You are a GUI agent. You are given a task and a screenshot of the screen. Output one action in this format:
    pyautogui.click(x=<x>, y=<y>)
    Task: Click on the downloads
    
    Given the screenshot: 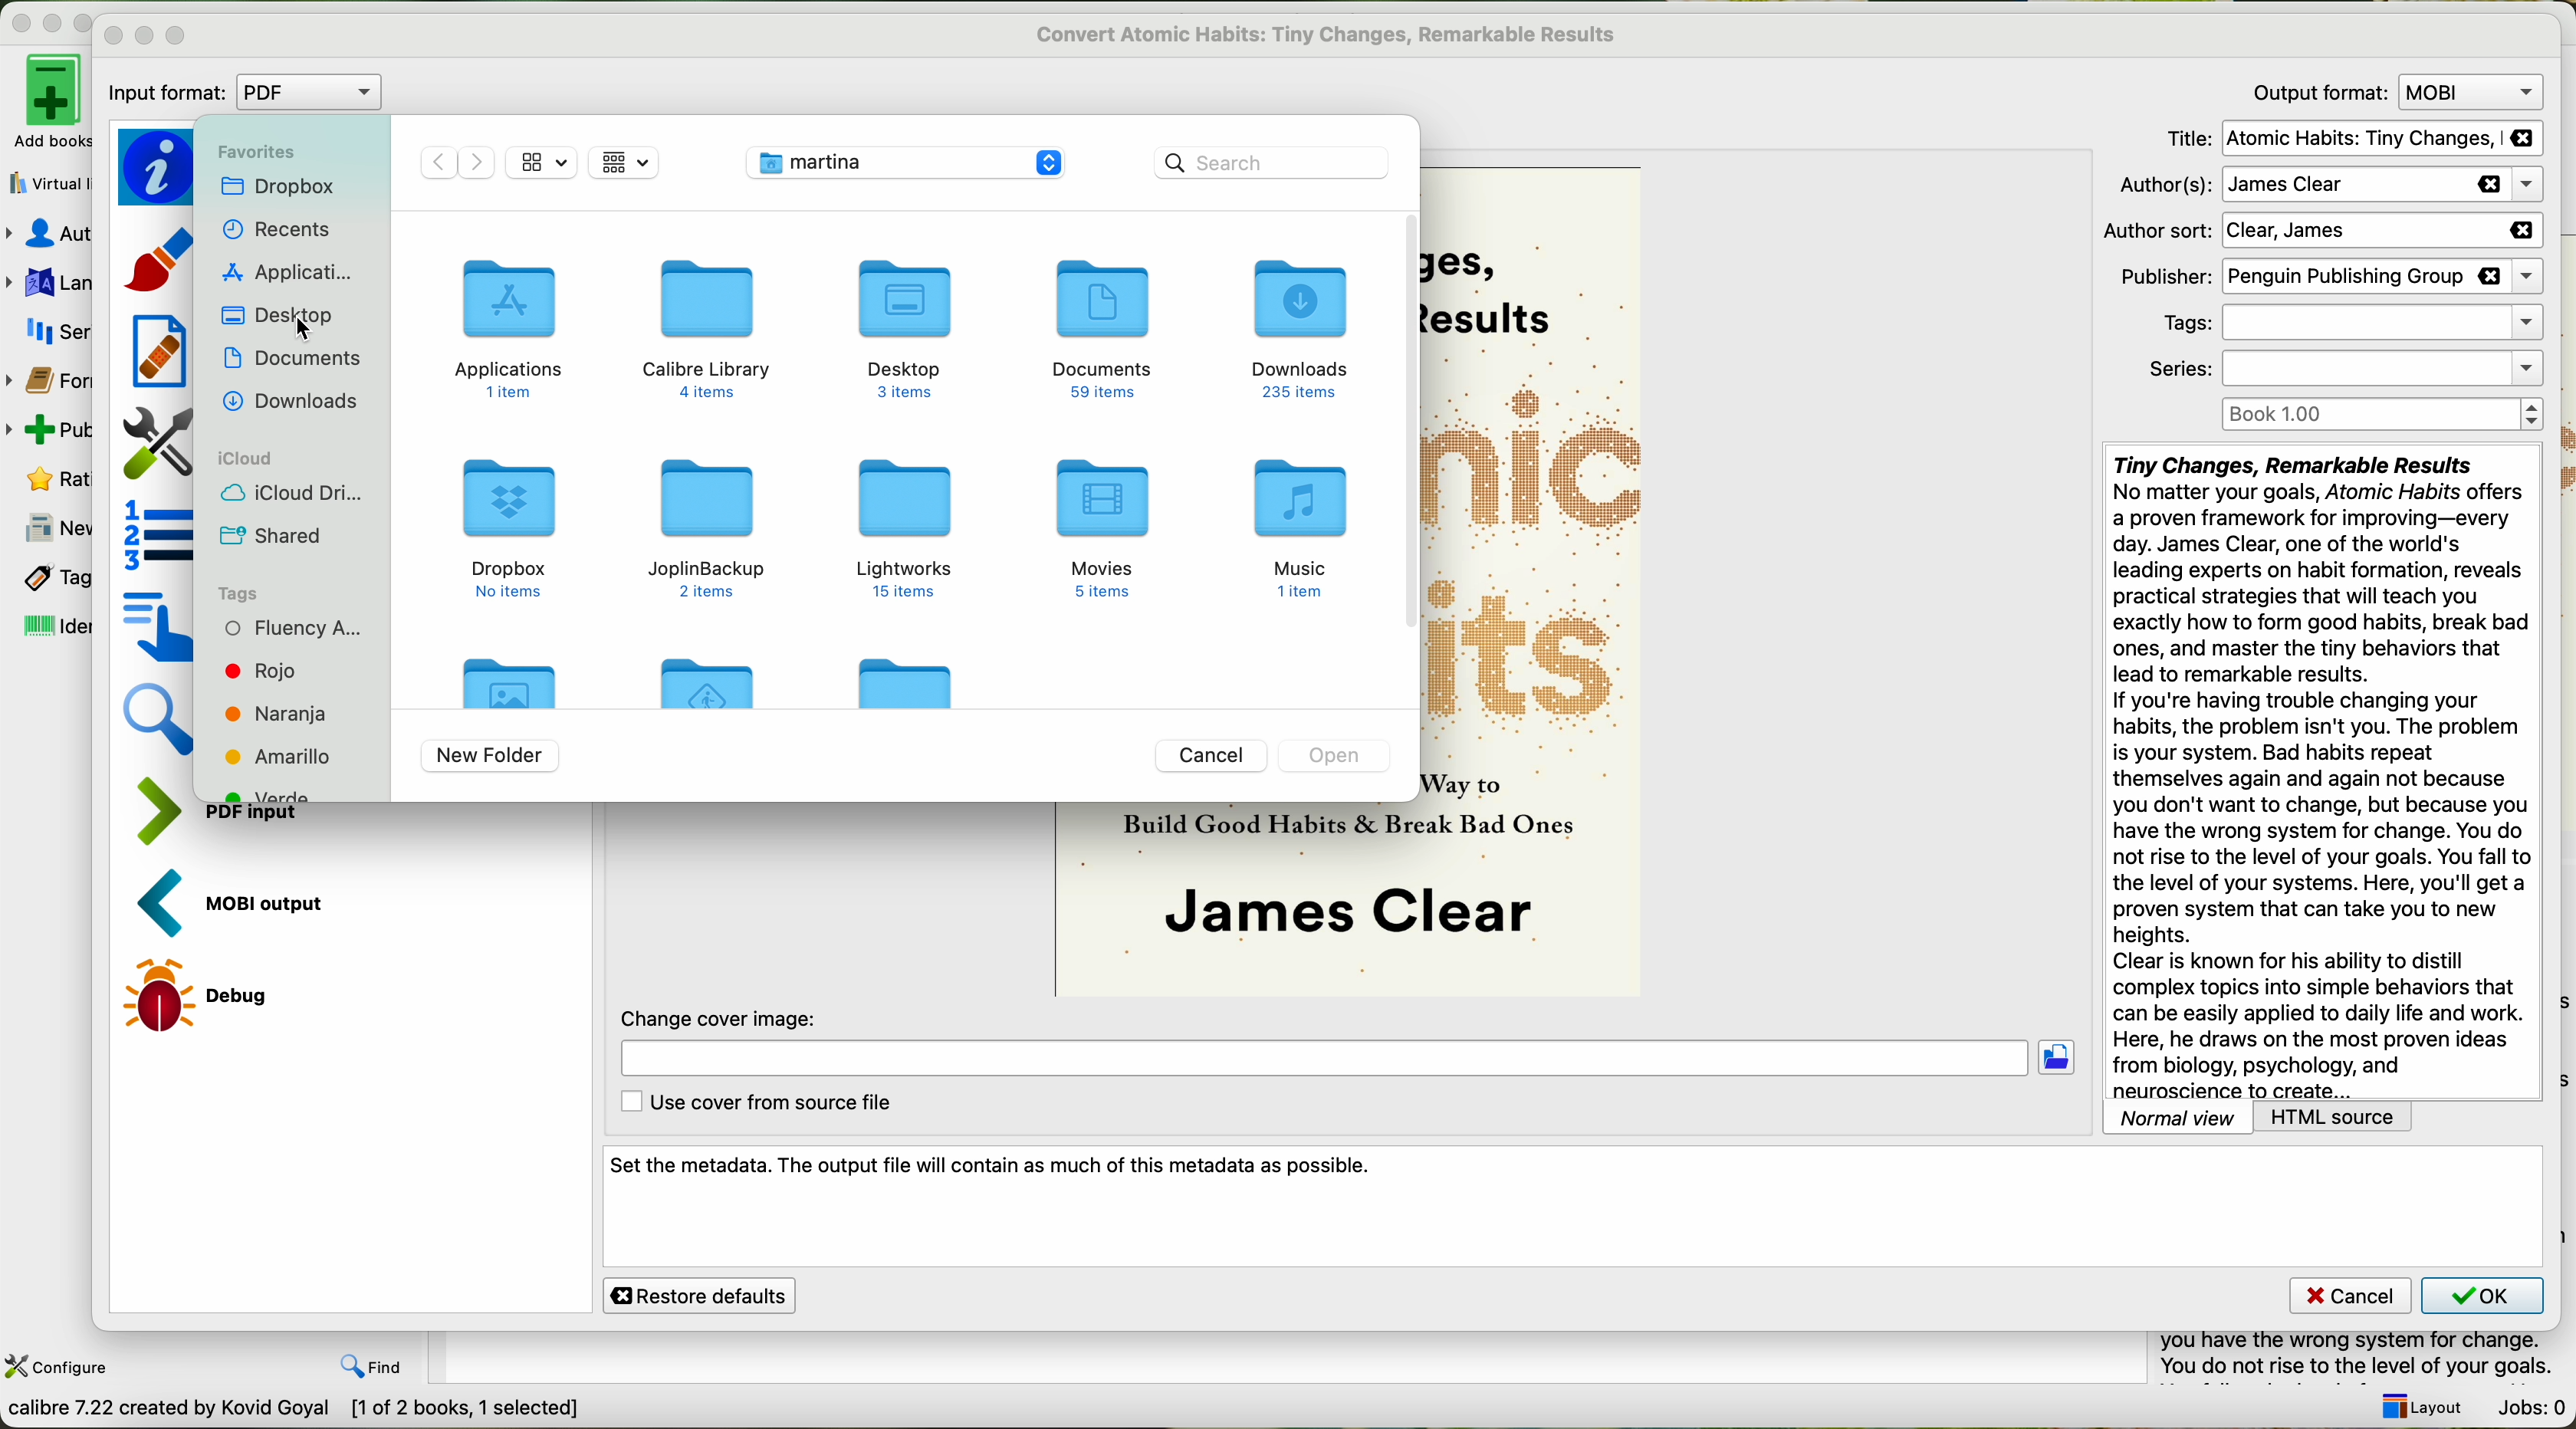 What is the action you would take?
    pyautogui.click(x=291, y=403)
    